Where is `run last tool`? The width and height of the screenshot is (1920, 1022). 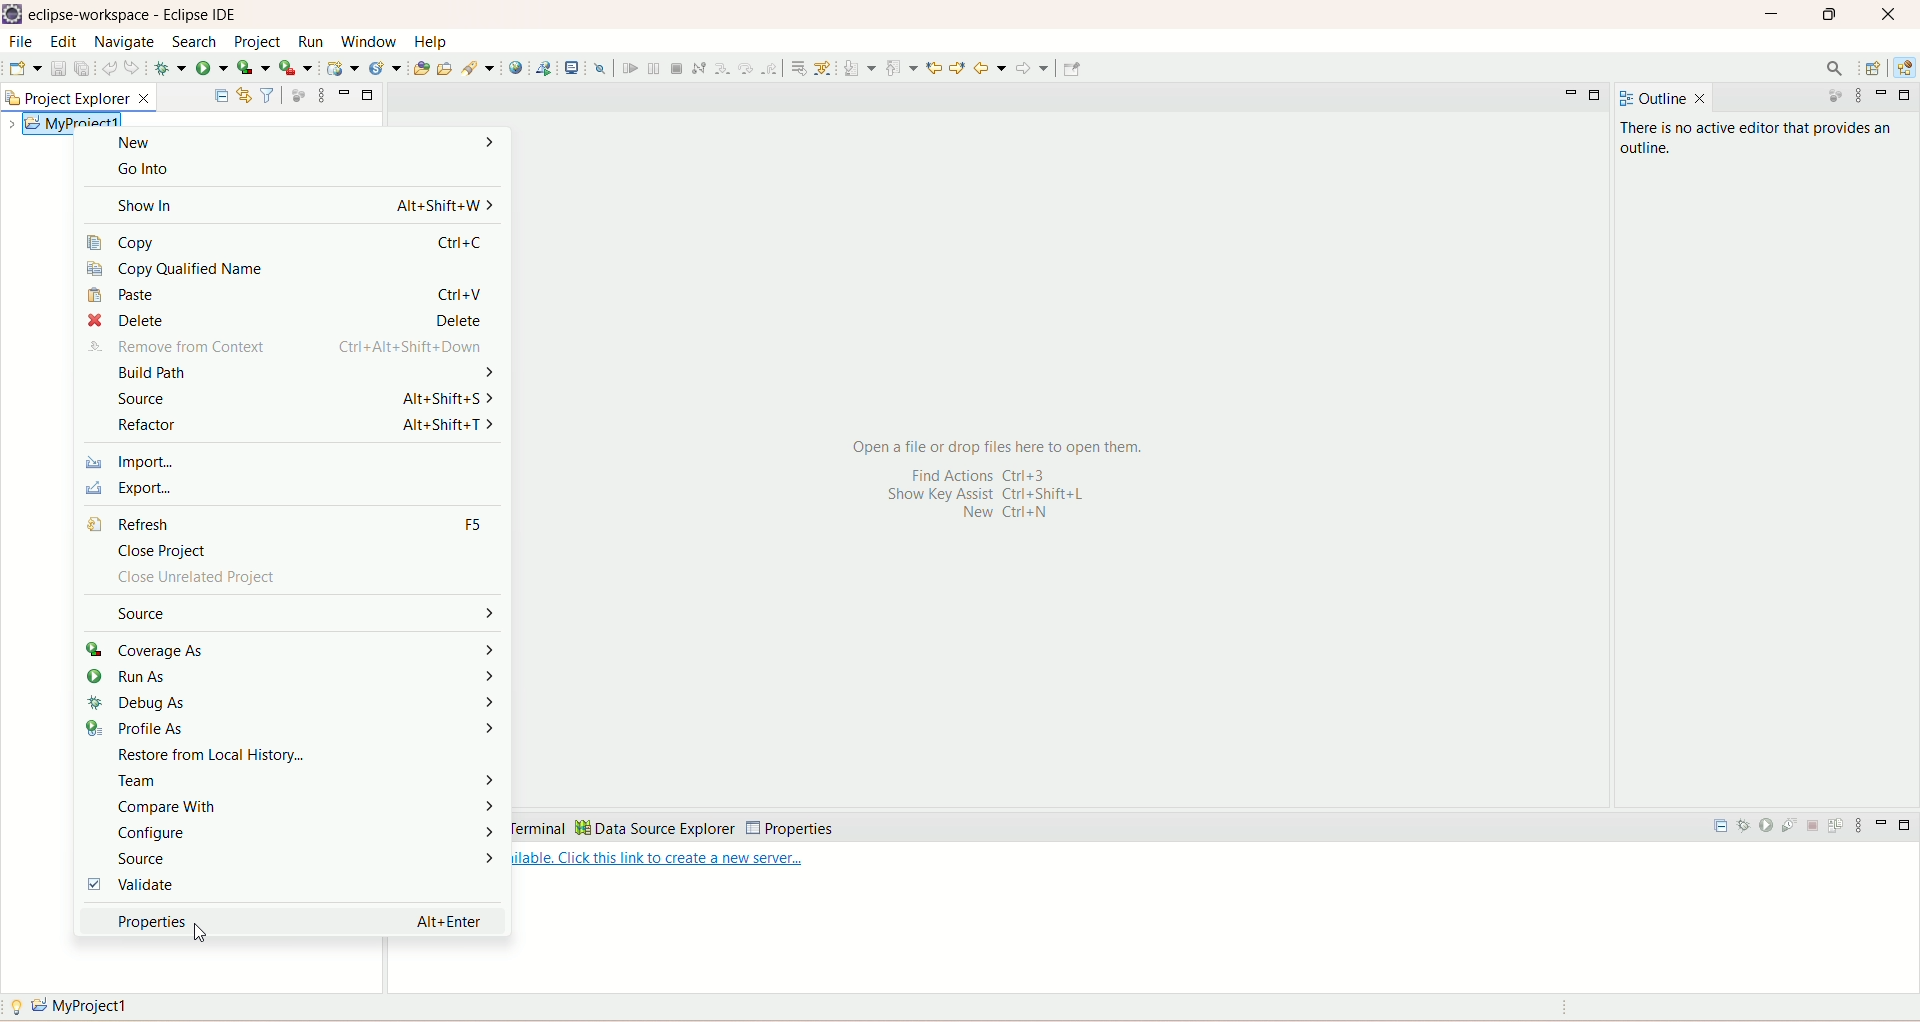 run last tool is located at coordinates (299, 69).